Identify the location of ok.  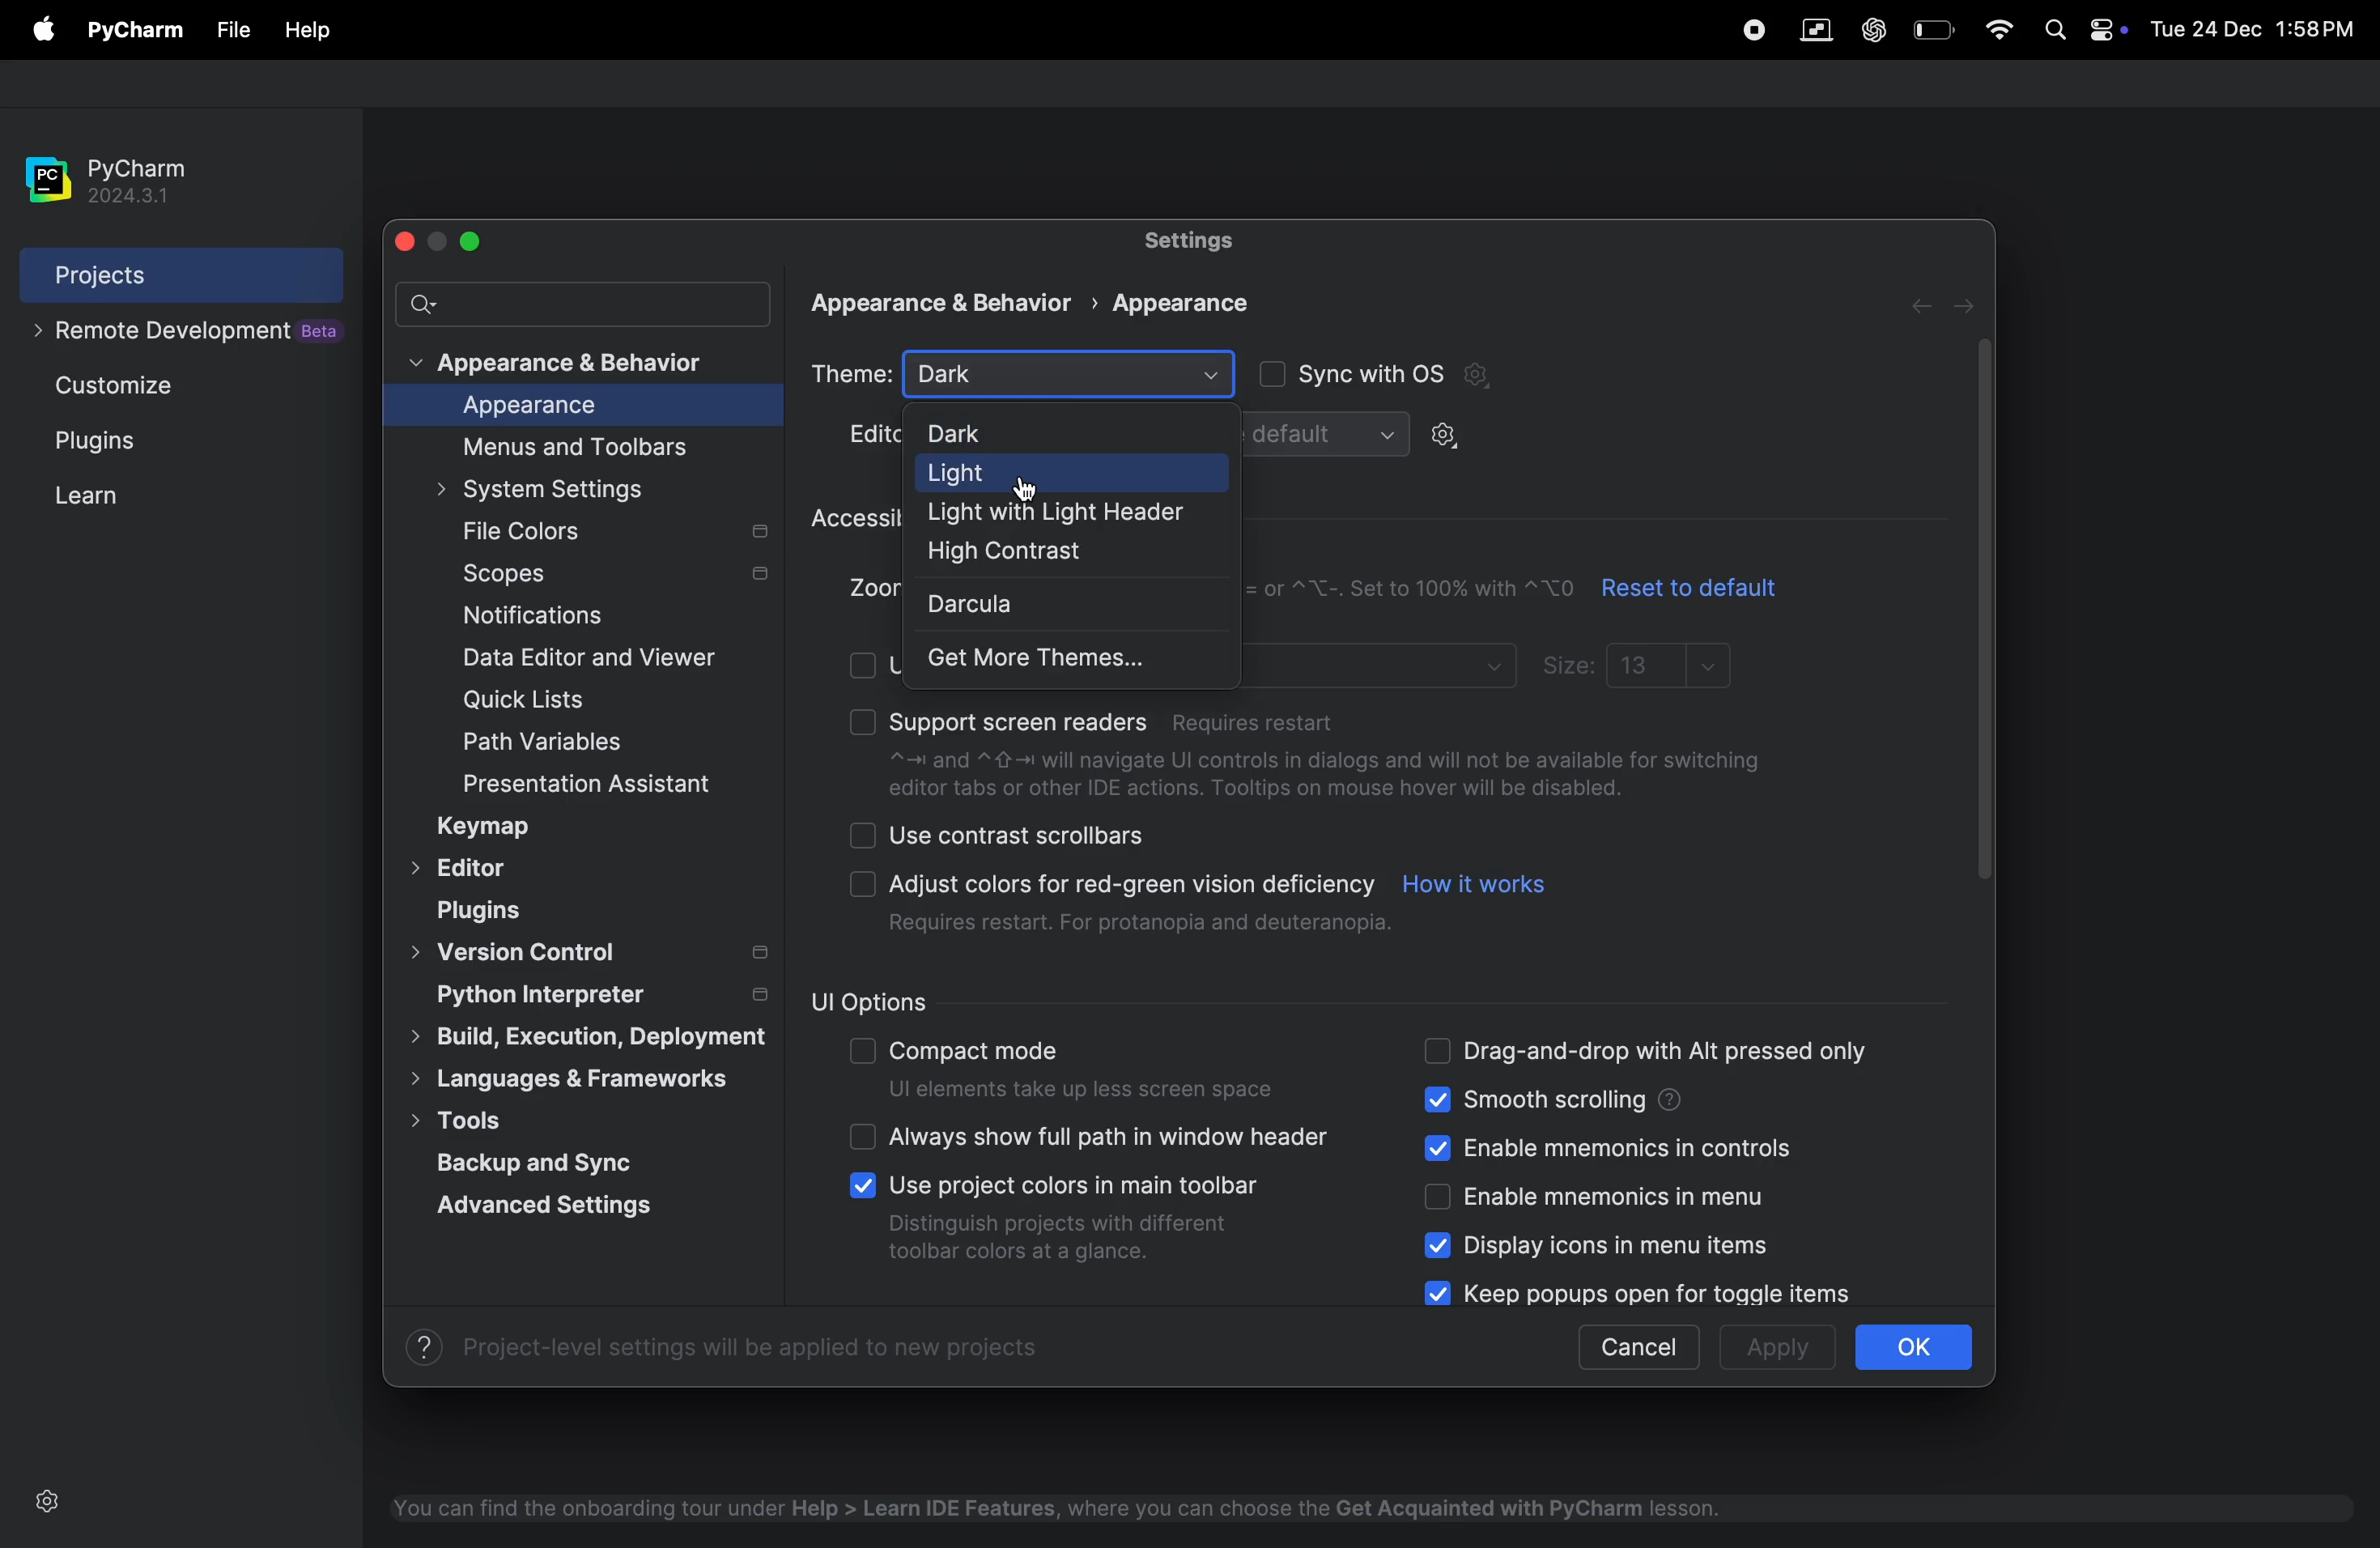
(1913, 1349).